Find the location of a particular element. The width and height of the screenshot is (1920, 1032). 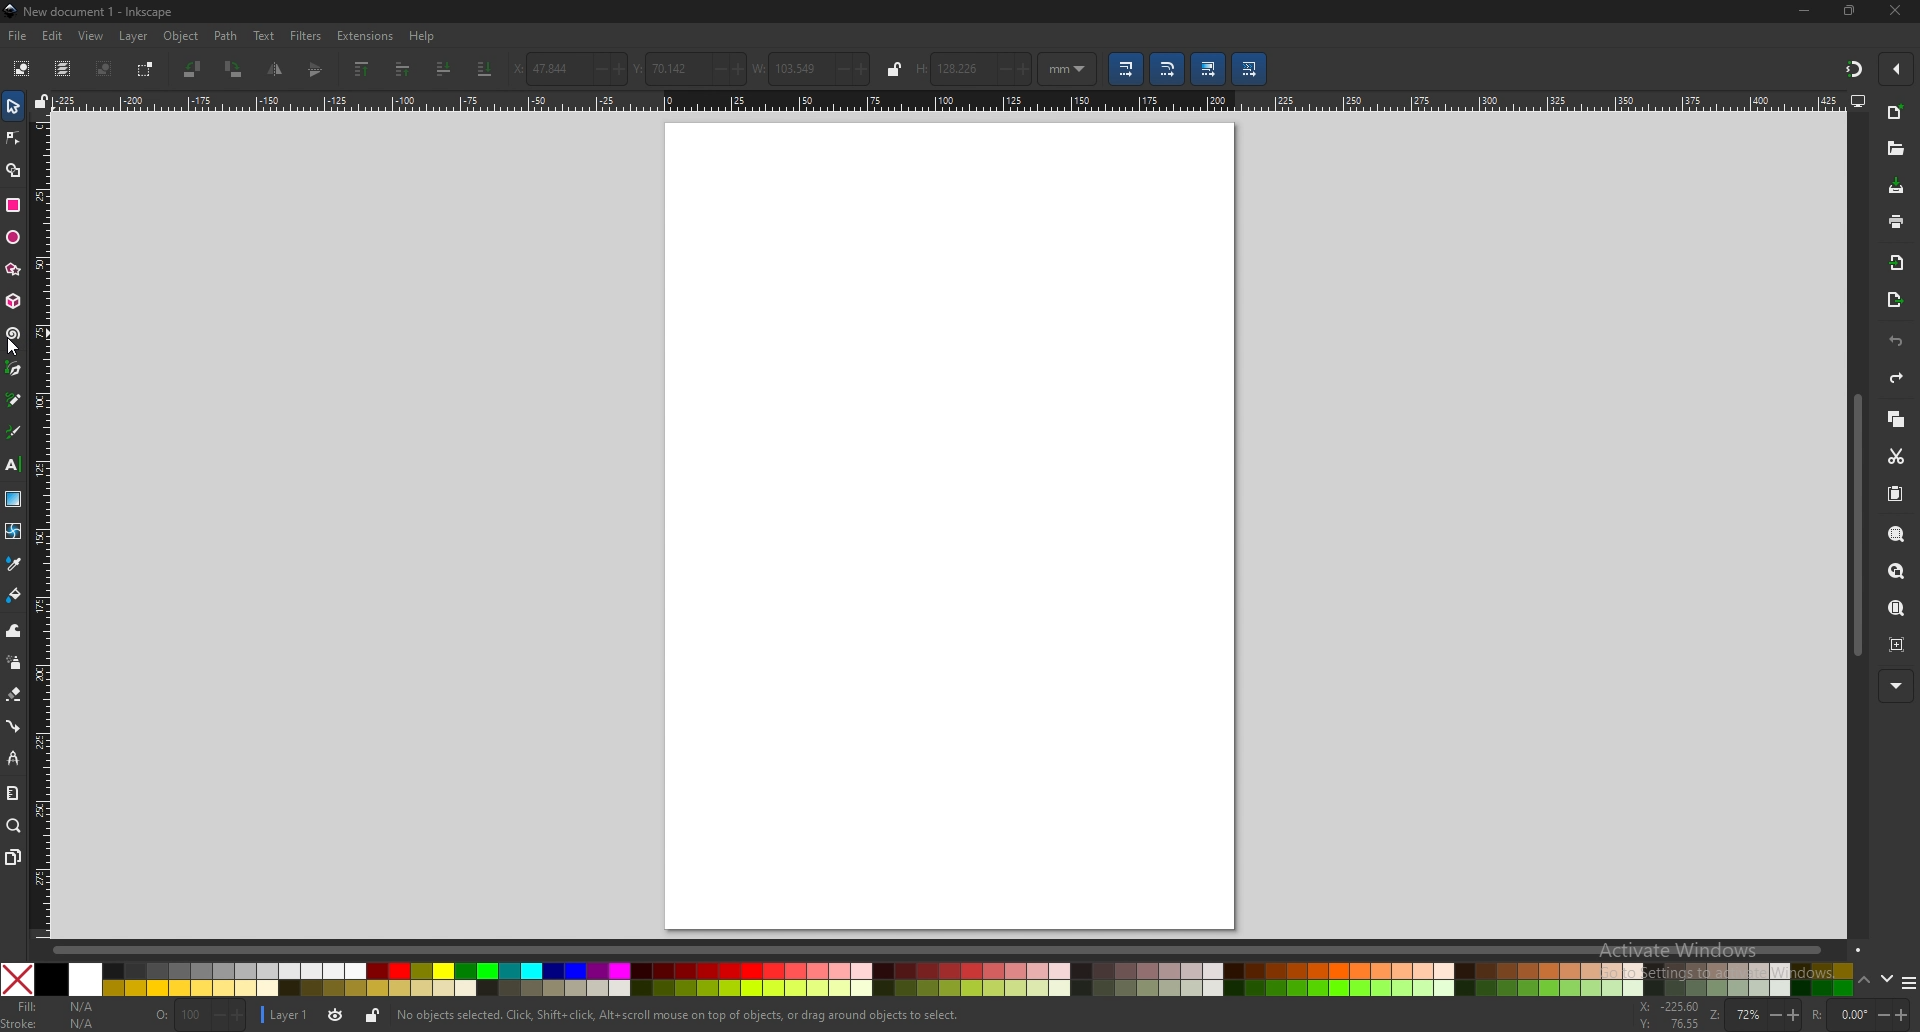

raise selection to top is located at coordinates (364, 69).